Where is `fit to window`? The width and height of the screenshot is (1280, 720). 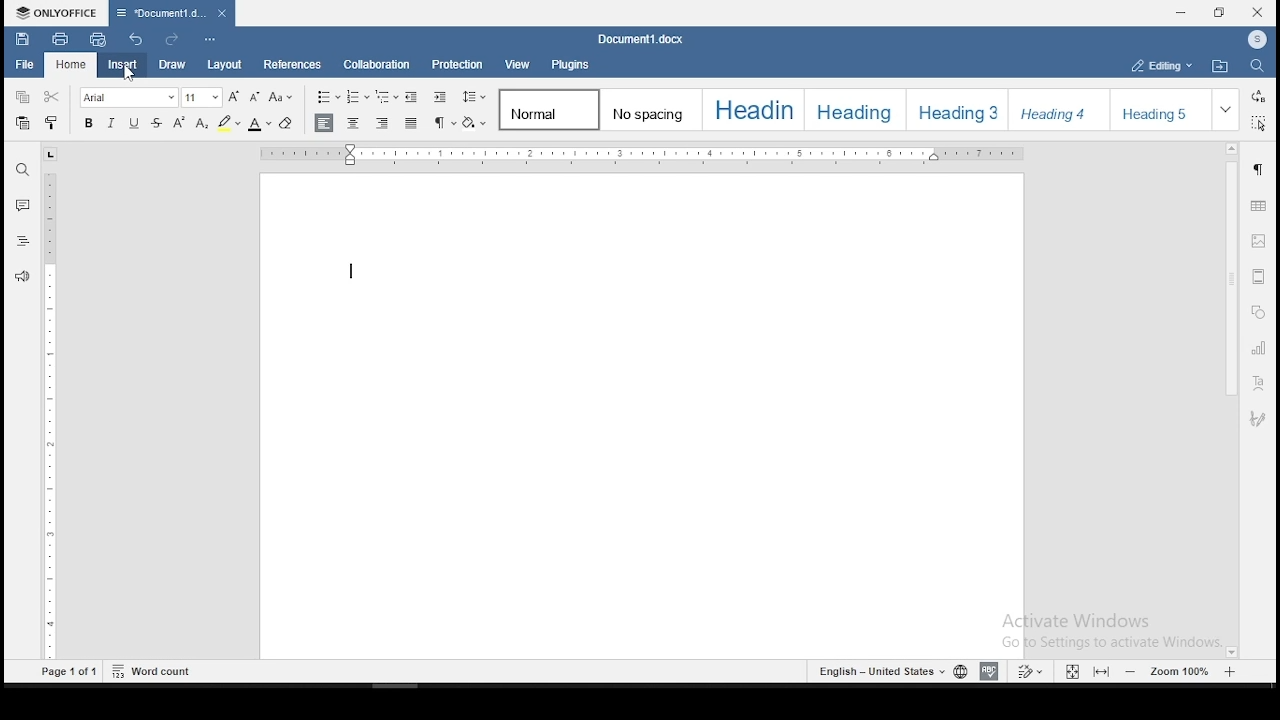
fit to window is located at coordinates (1071, 671).